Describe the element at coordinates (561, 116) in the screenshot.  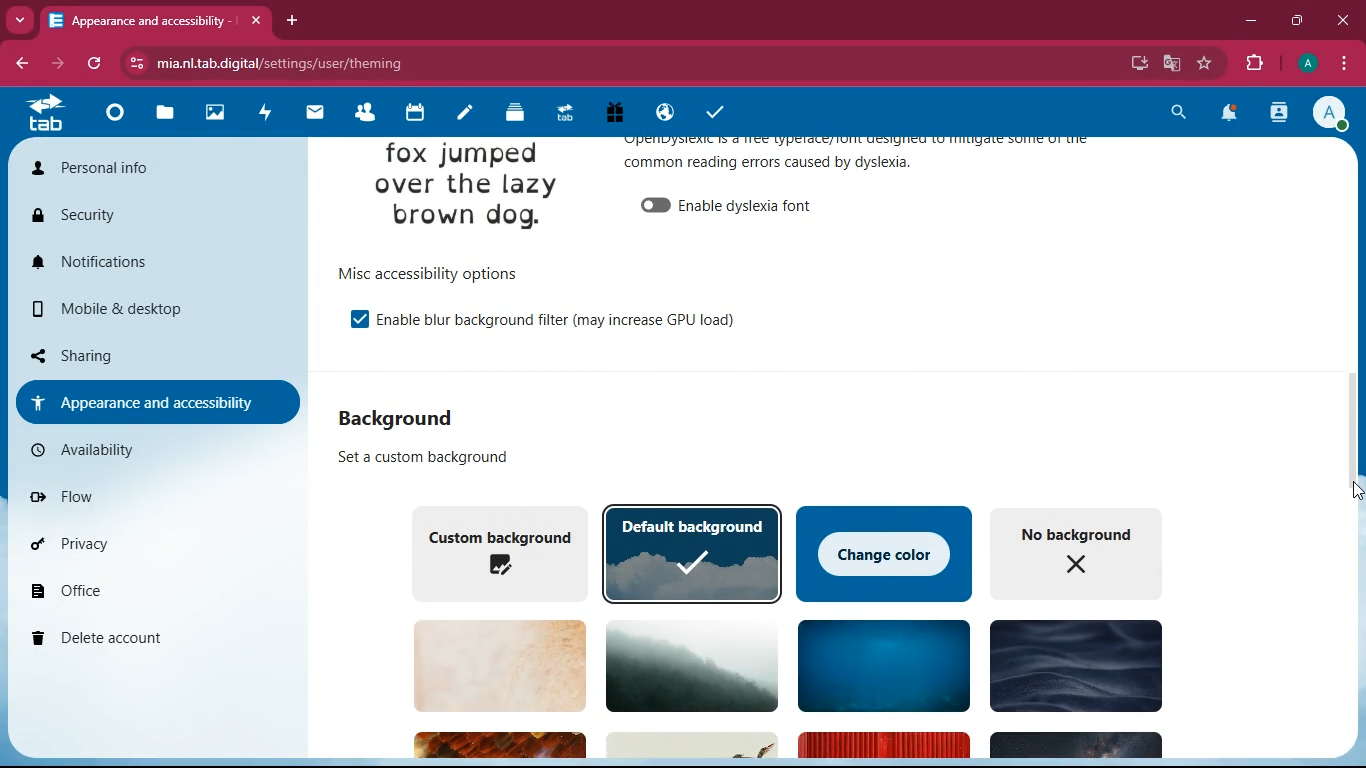
I see `tab` at that location.